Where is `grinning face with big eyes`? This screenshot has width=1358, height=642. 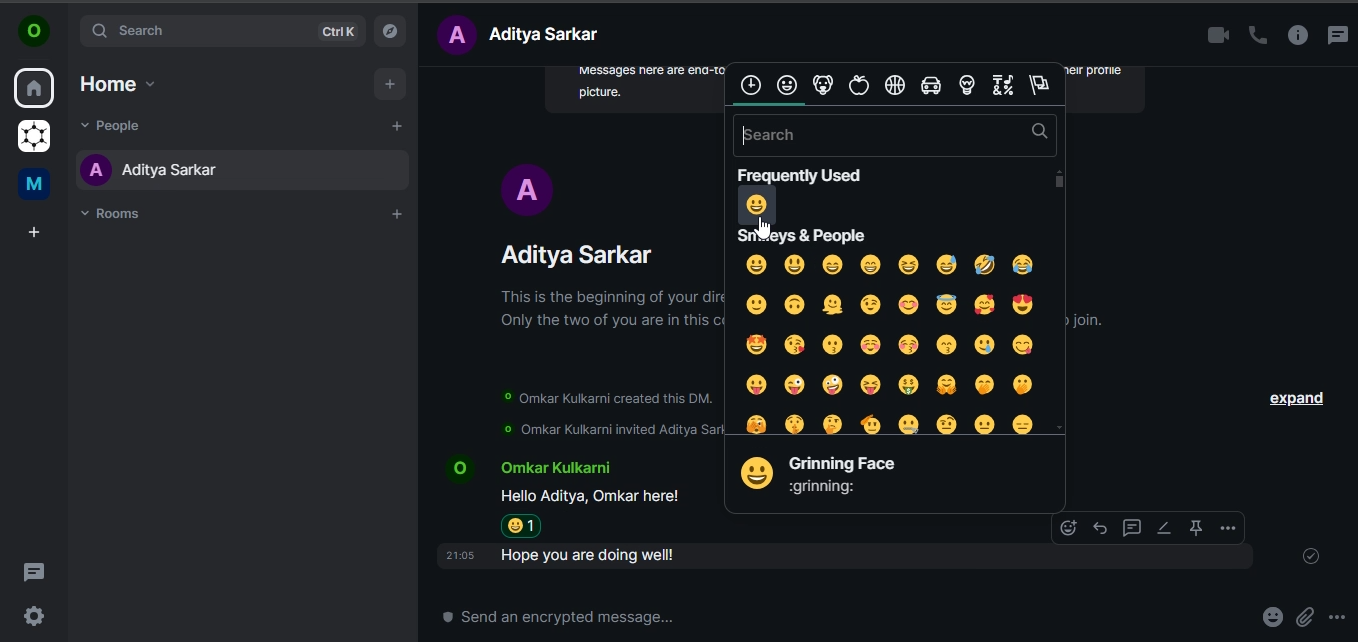
grinning face with big eyes is located at coordinates (794, 264).